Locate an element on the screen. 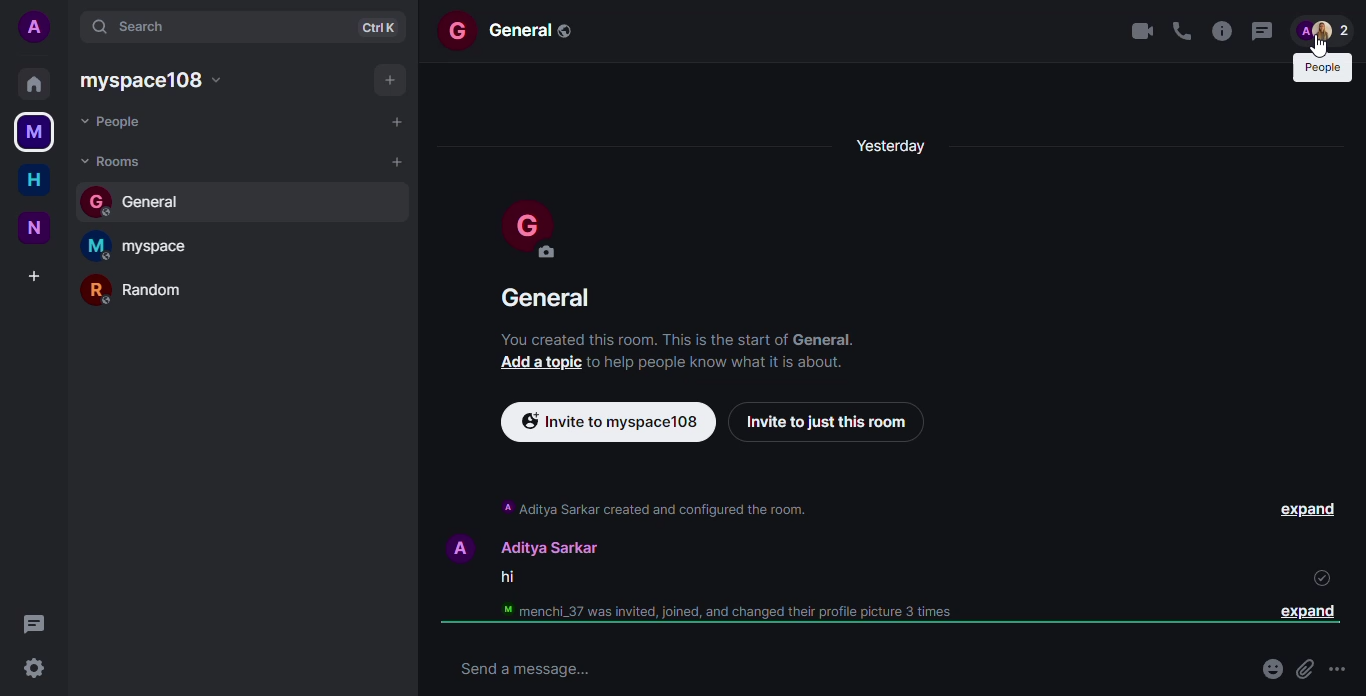 The image size is (1366, 696). threads is located at coordinates (1264, 31).